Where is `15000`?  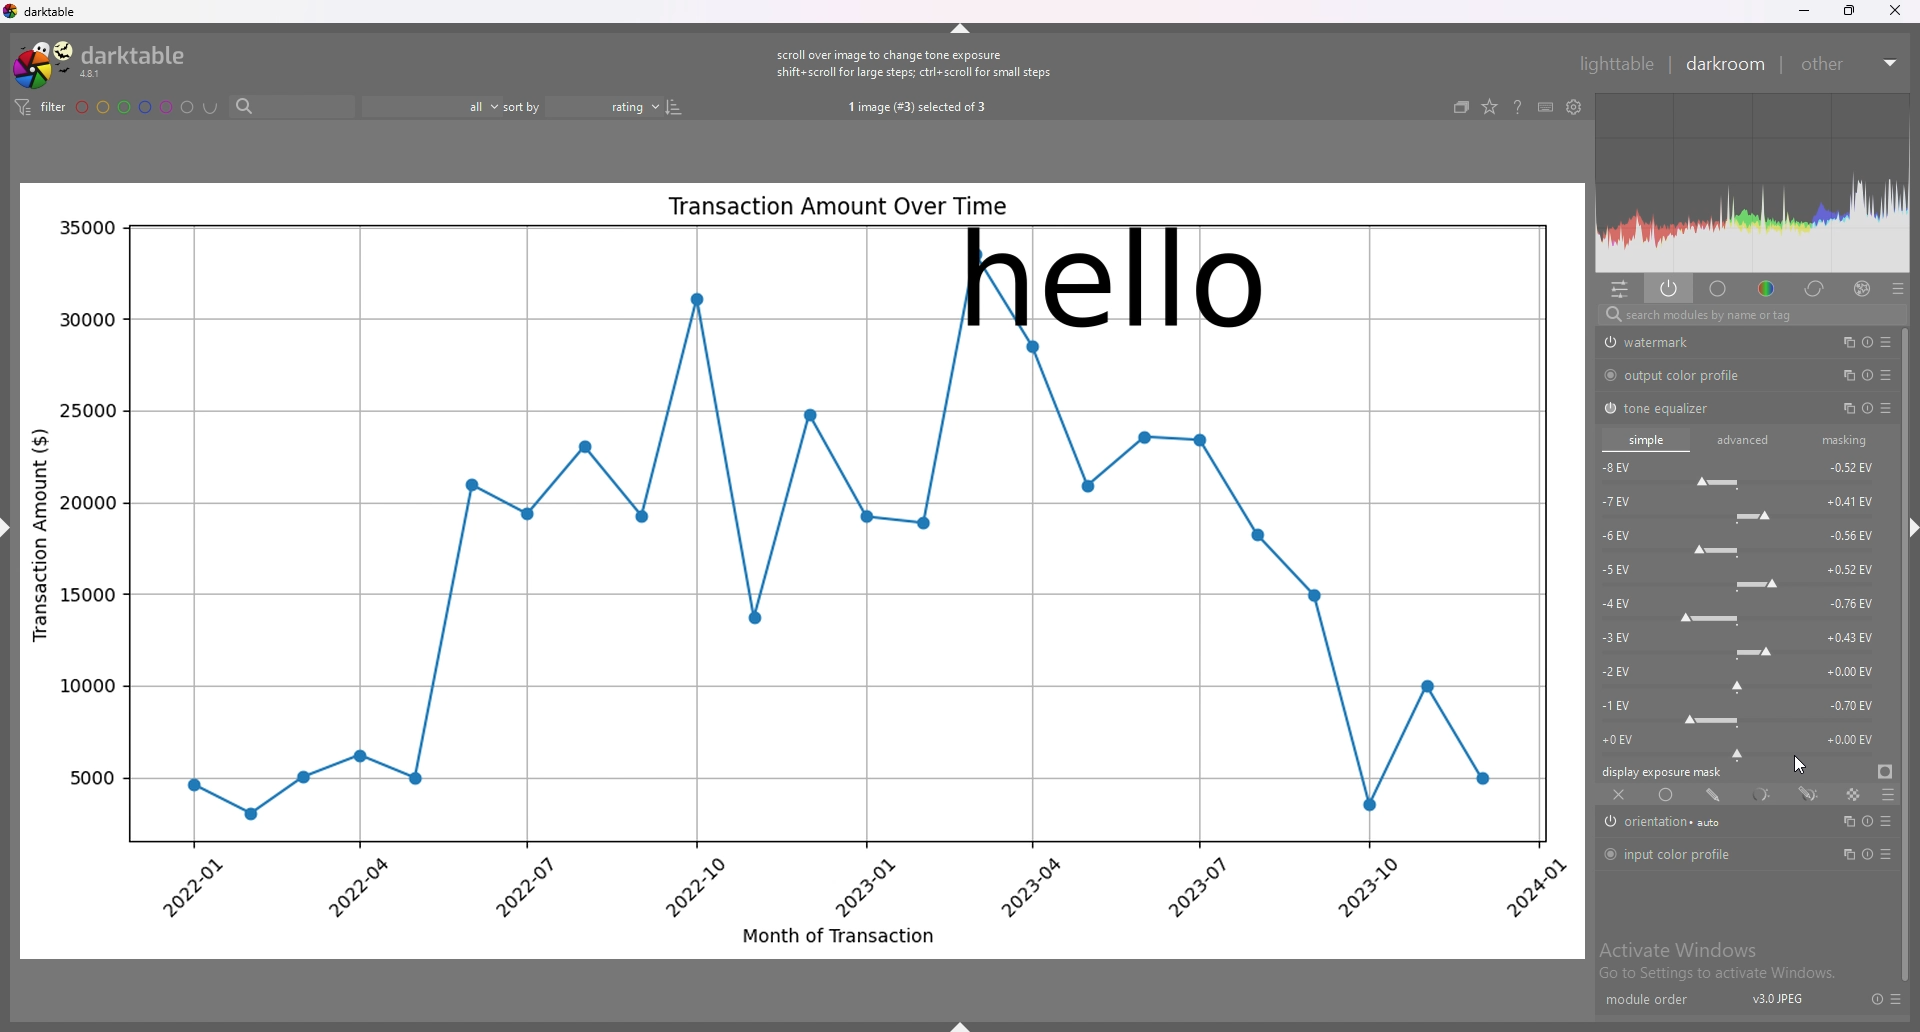 15000 is located at coordinates (87, 596).